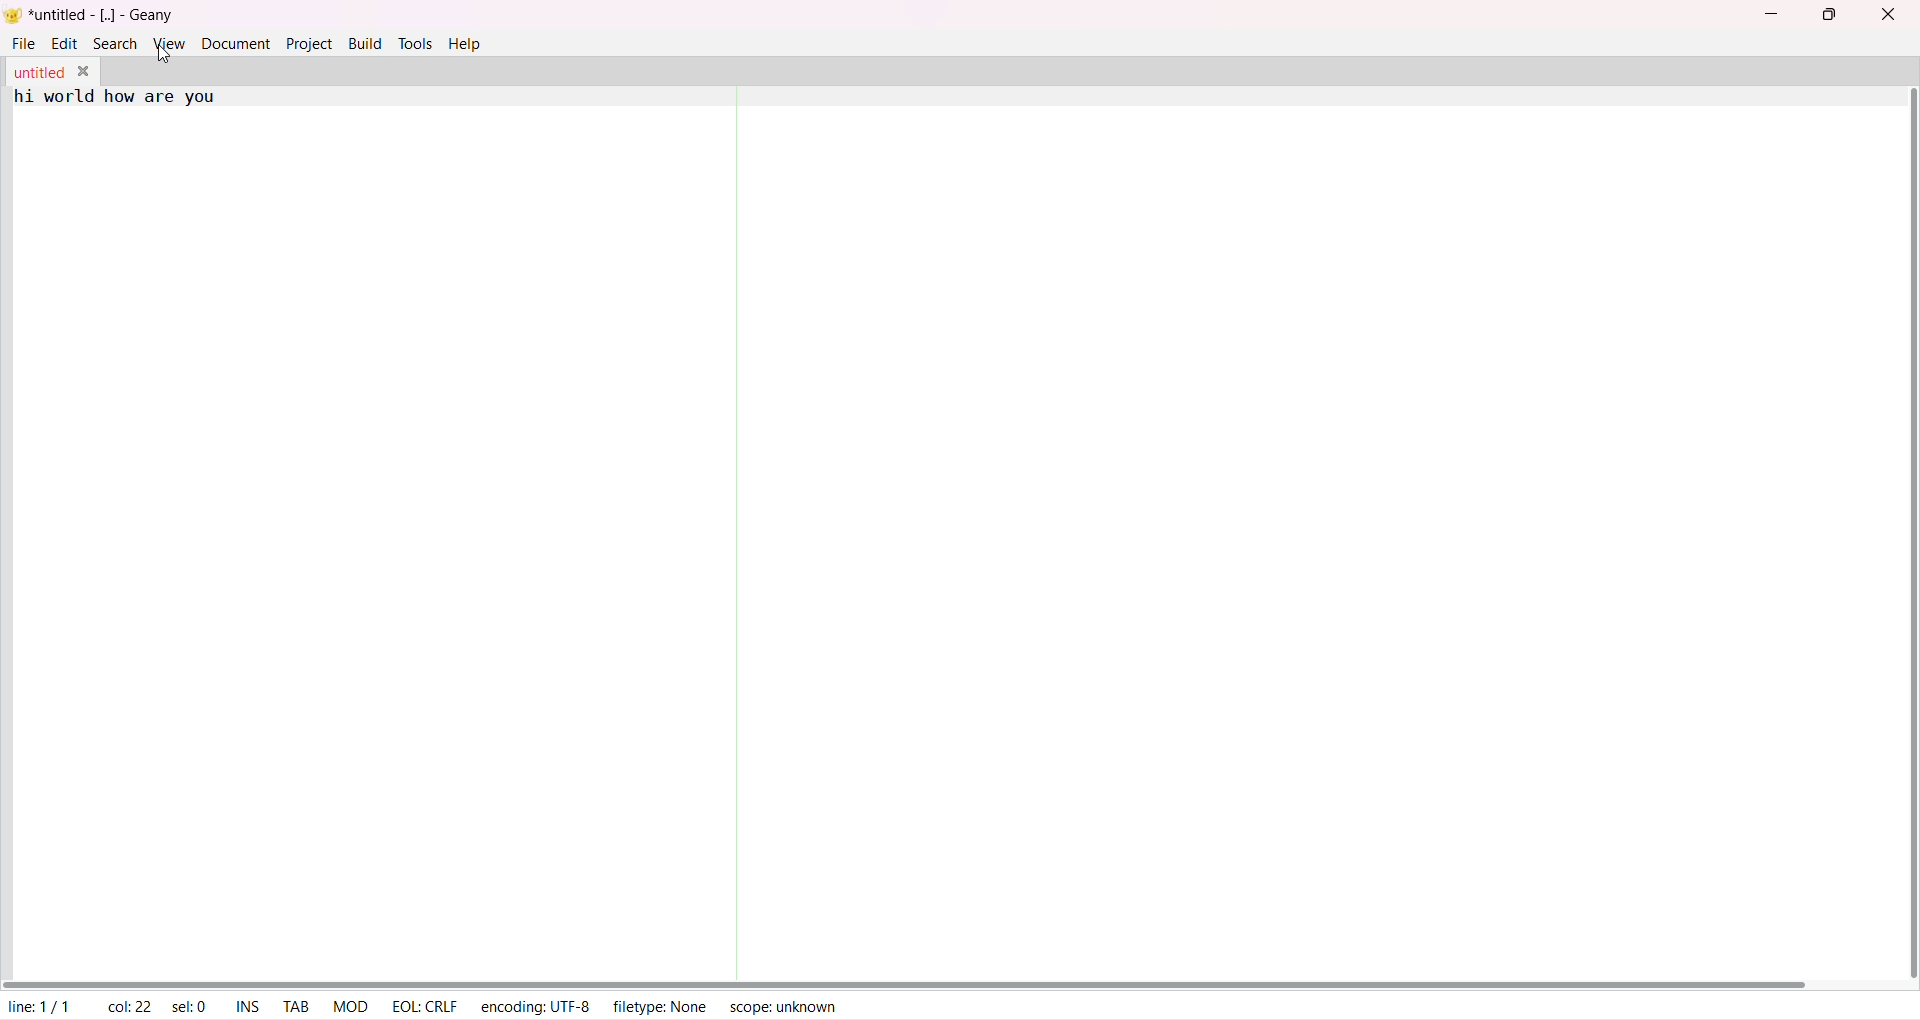 This screenshot has width=1920, height=1020. What do you see at coordinates (293, 1006) in the screenshot?
I see `tab` at bounding box center [293, 1006].